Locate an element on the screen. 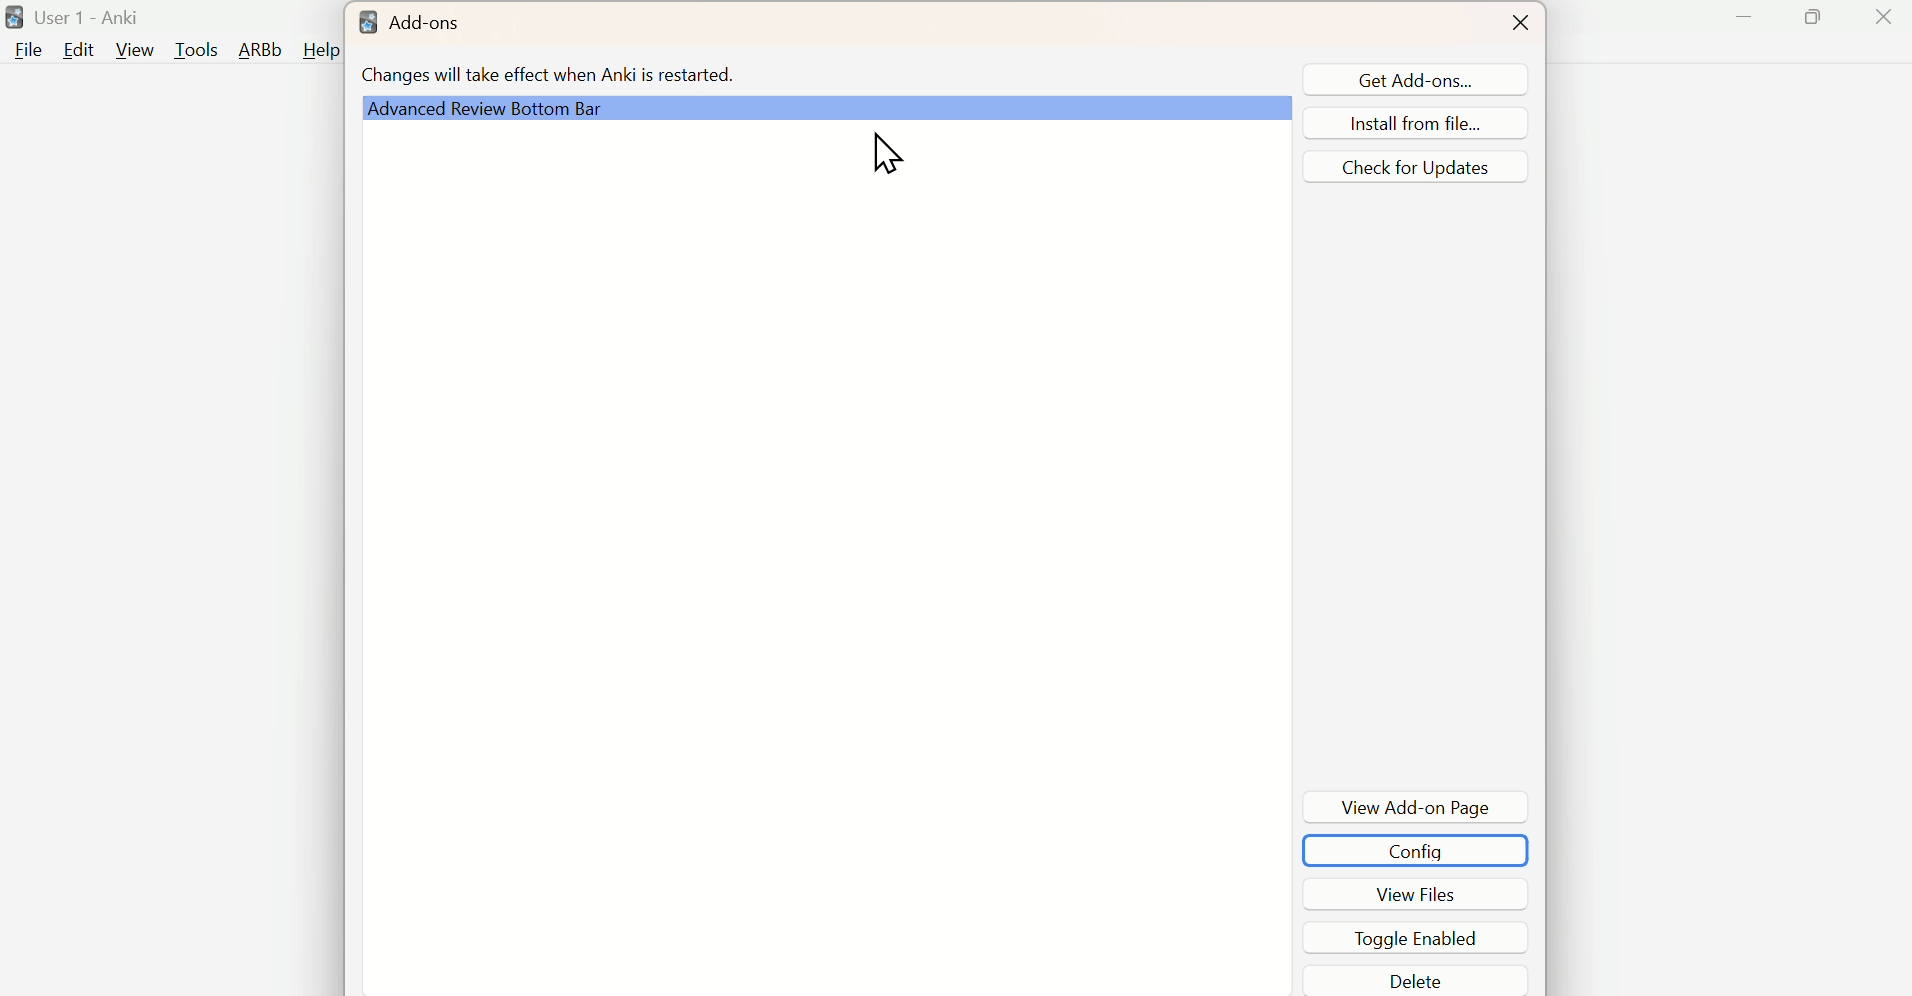  file is located at coordinates (24, 55).